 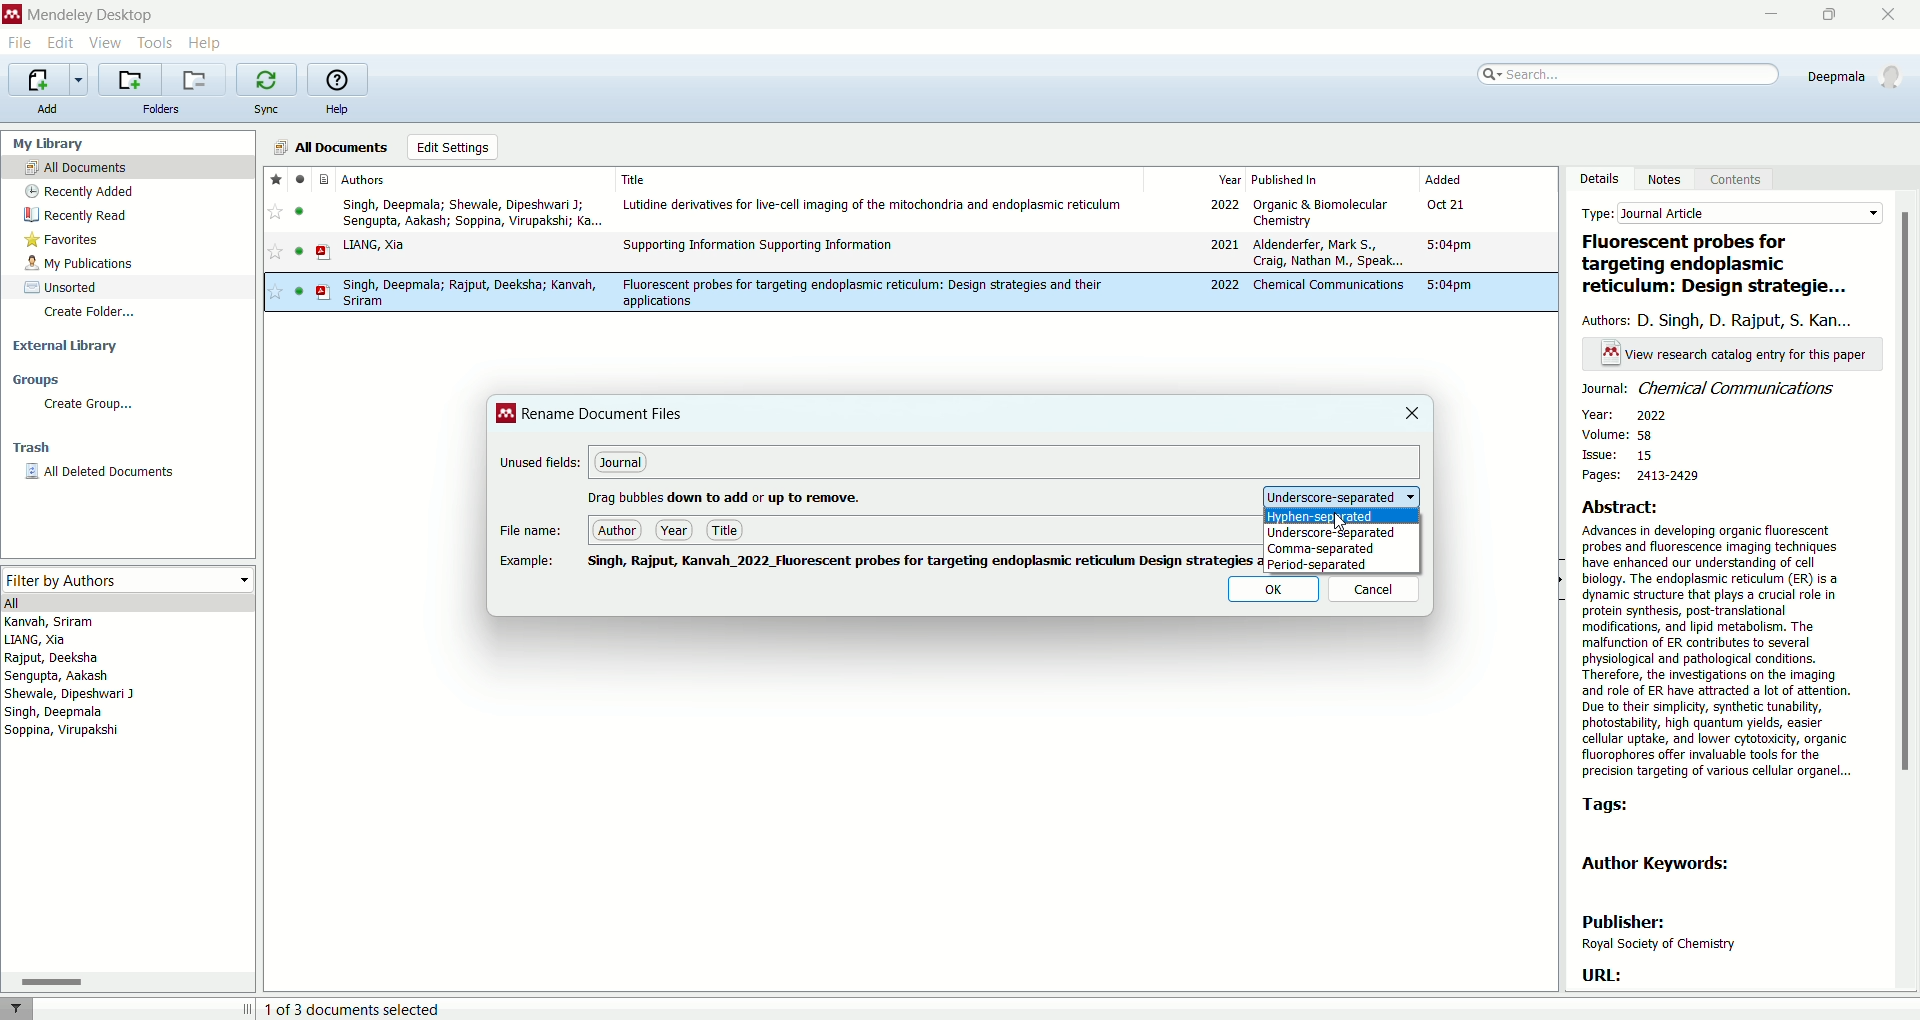 I want to click on year, so click(x=1624, y=414).